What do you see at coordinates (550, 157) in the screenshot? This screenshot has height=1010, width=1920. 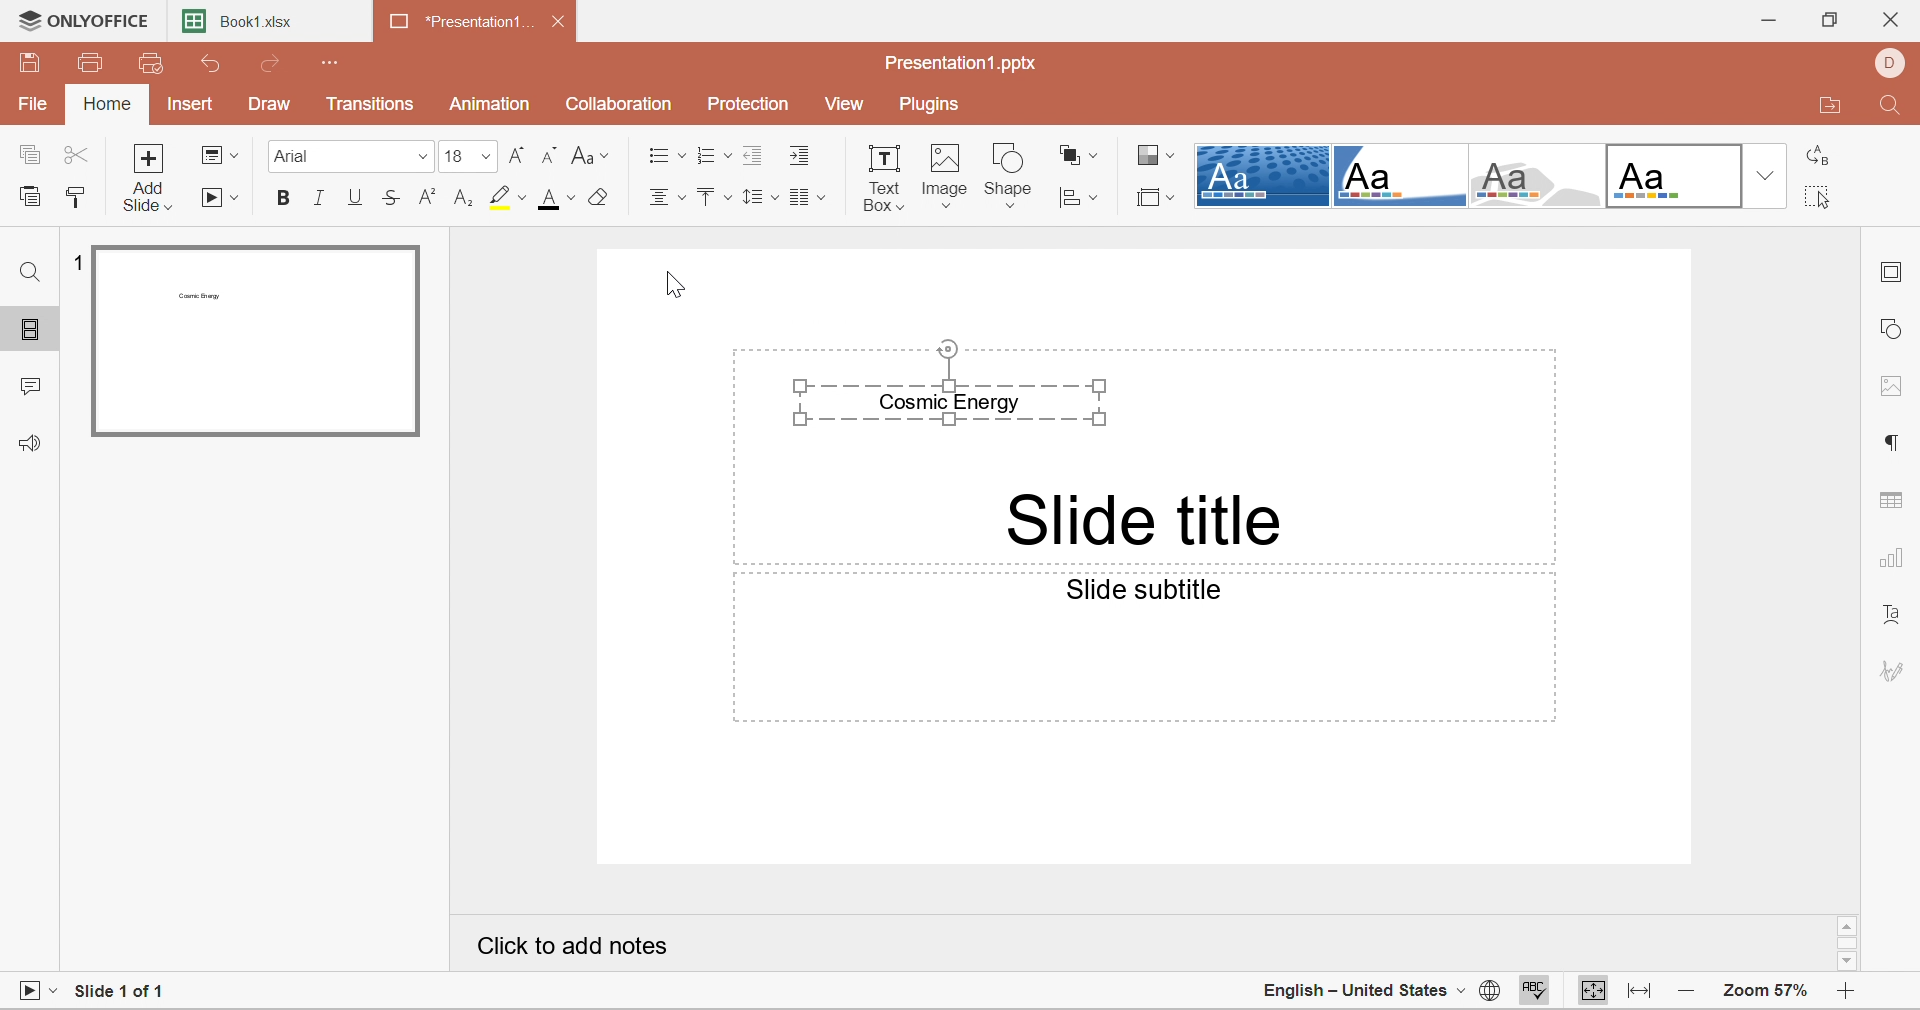 I see `Decrement font size` at bounding box center [550, 157].